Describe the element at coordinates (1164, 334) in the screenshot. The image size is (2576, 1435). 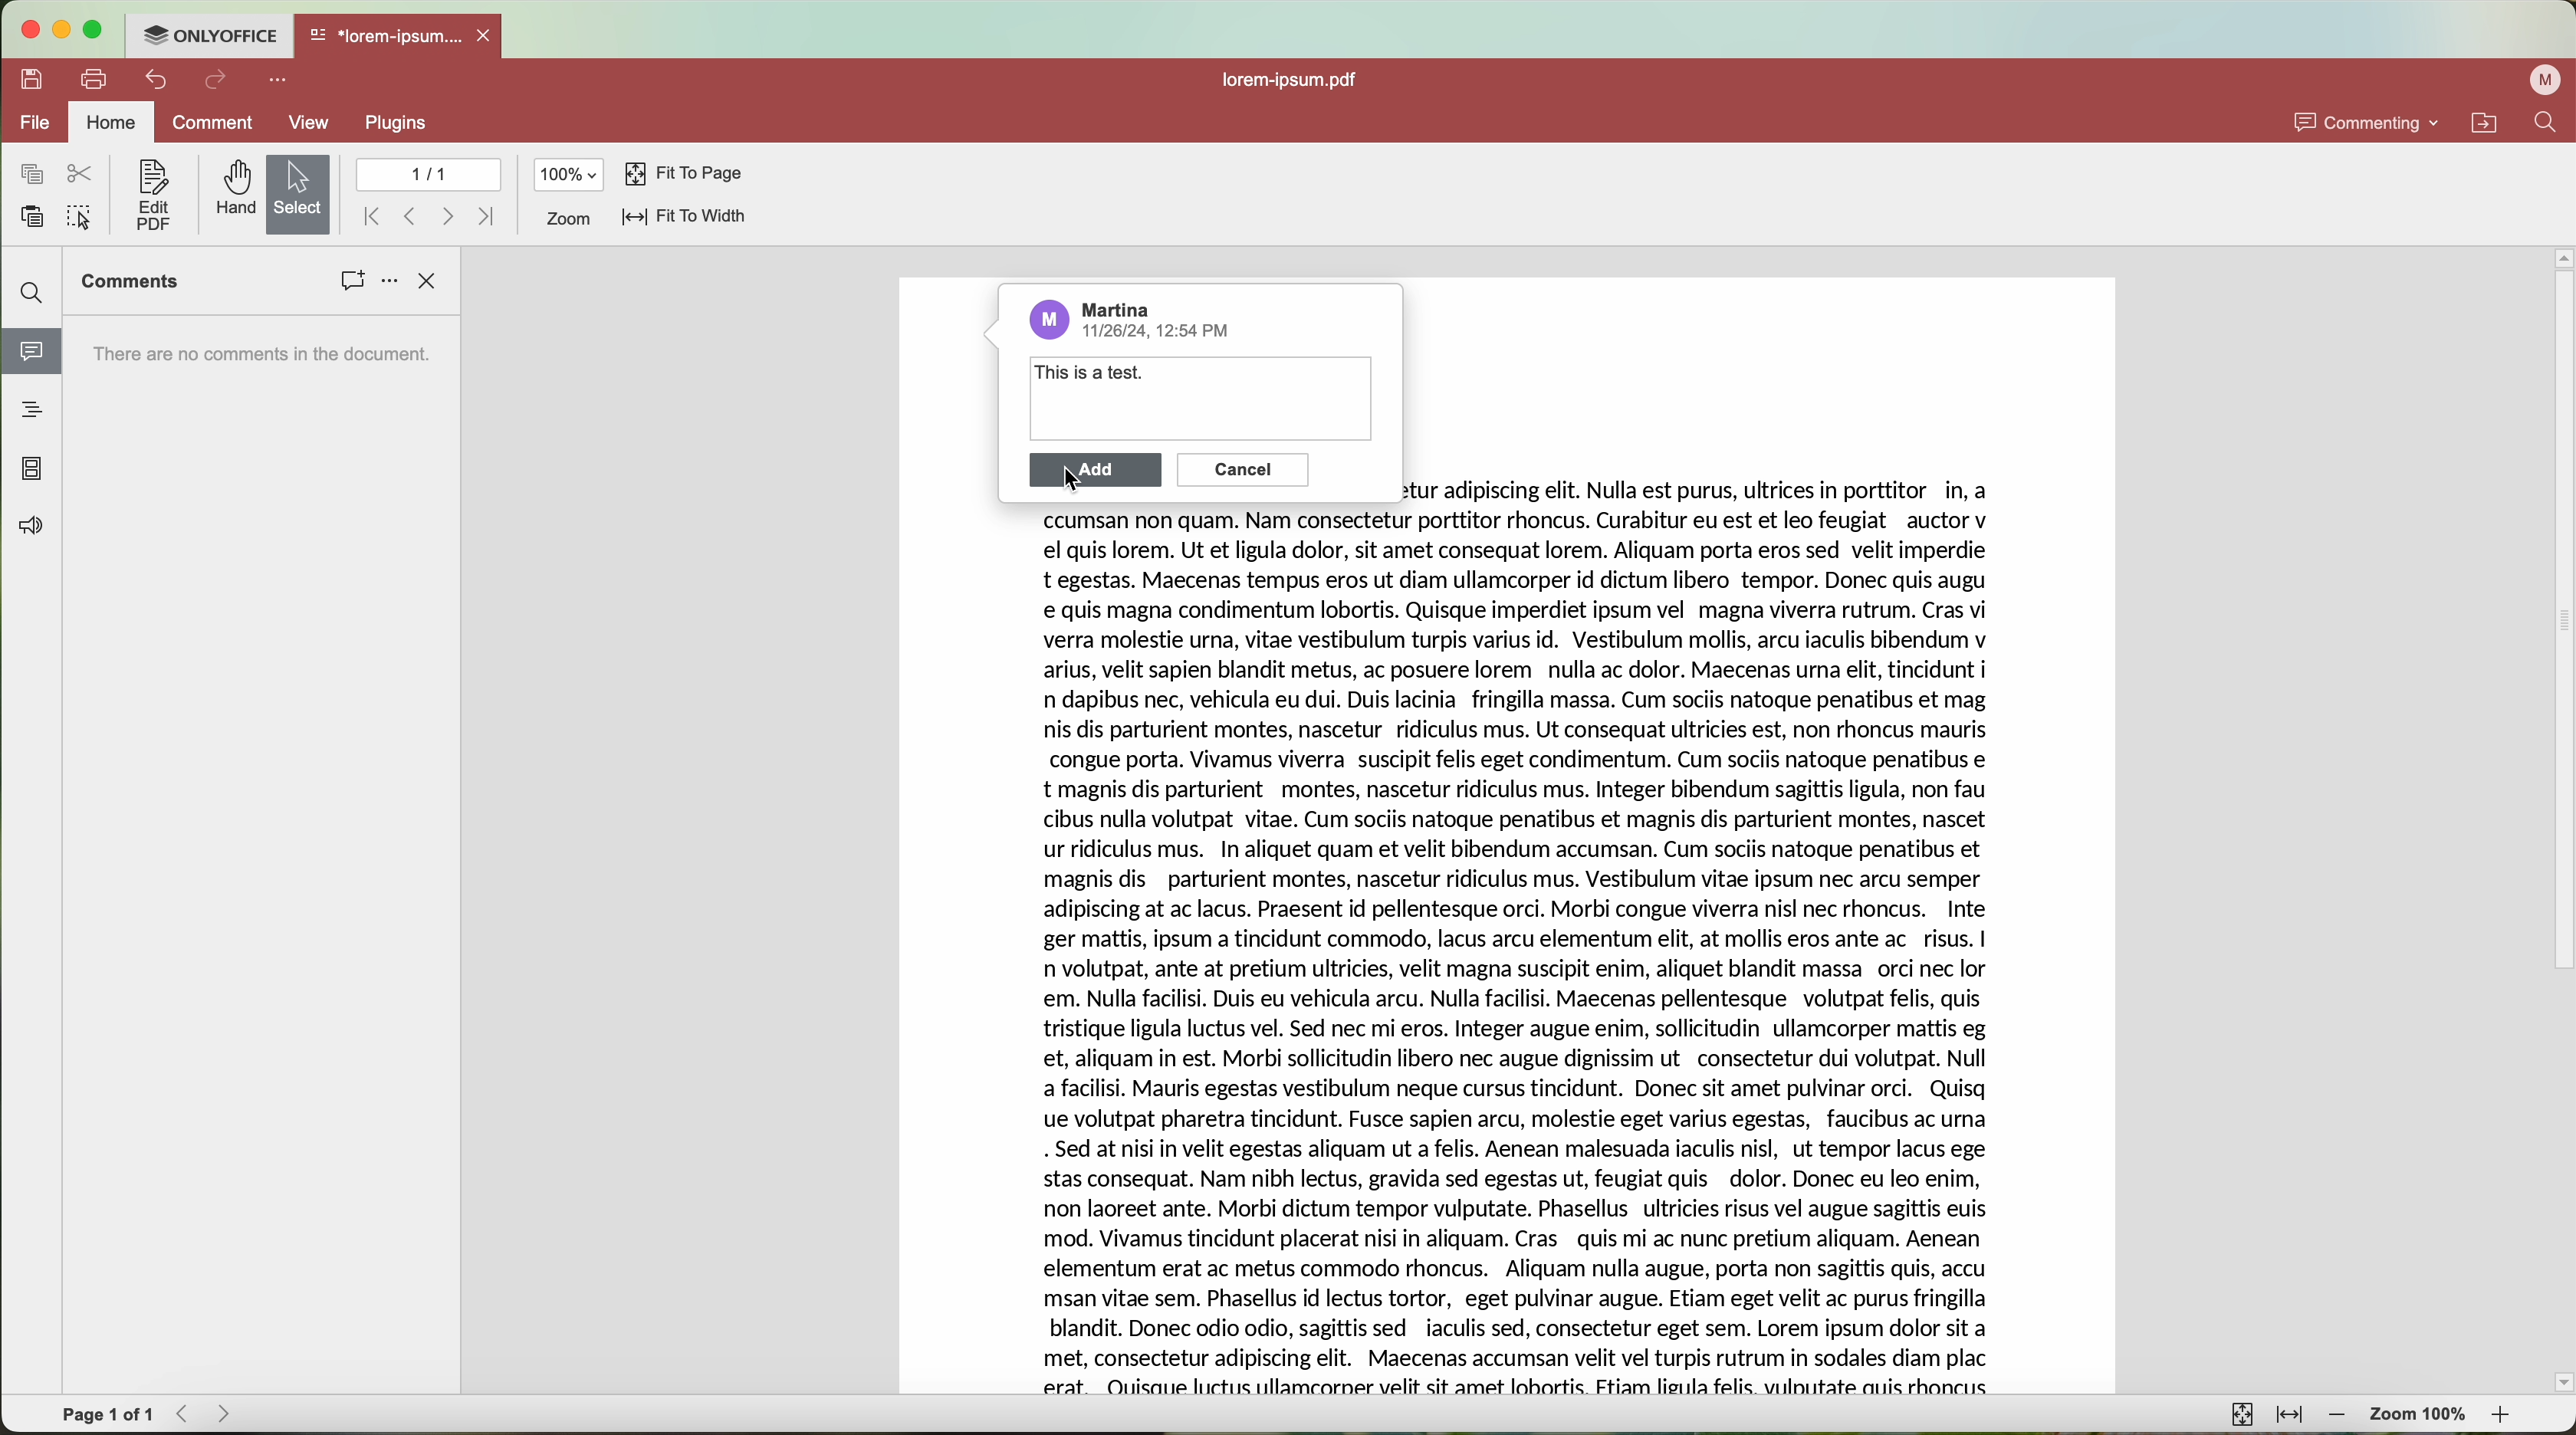
I see `date and hour` at that location.